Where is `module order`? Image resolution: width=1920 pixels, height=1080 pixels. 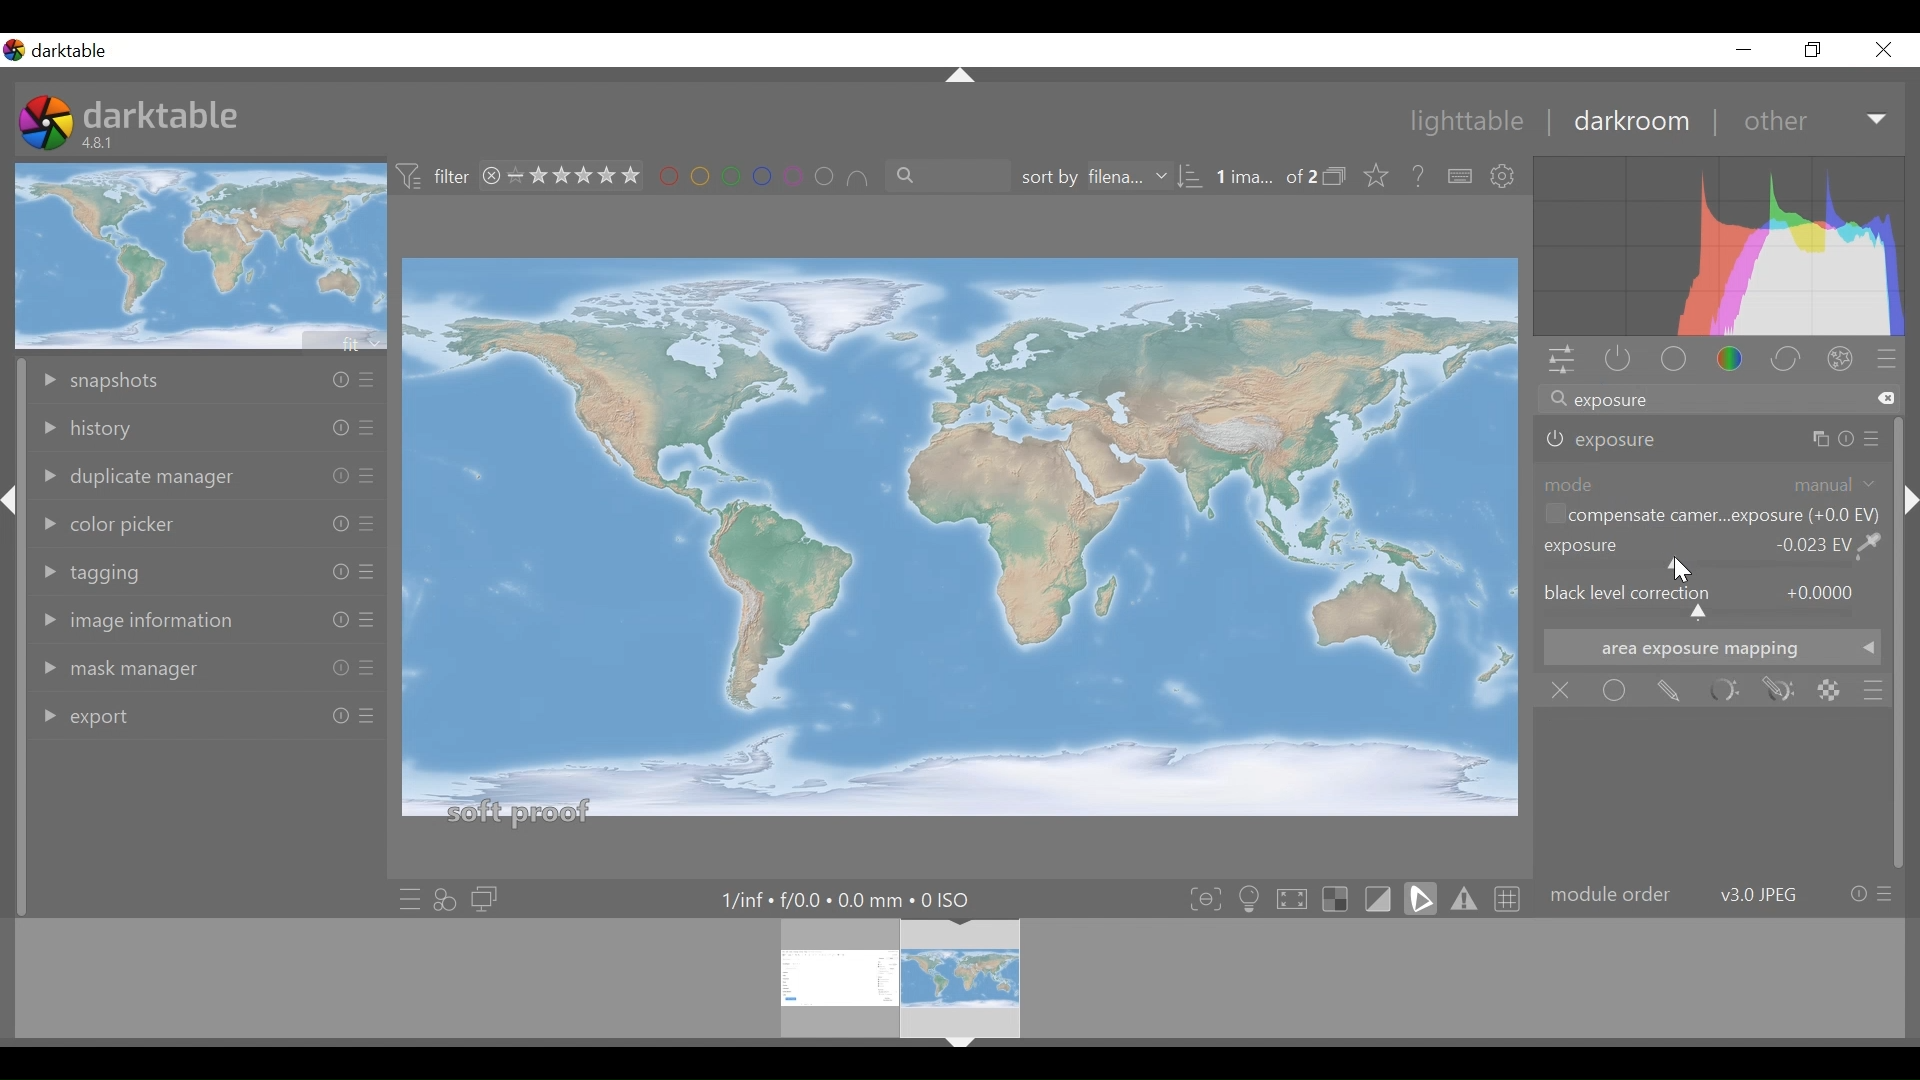 module order is located at coordinates (1720, 895).